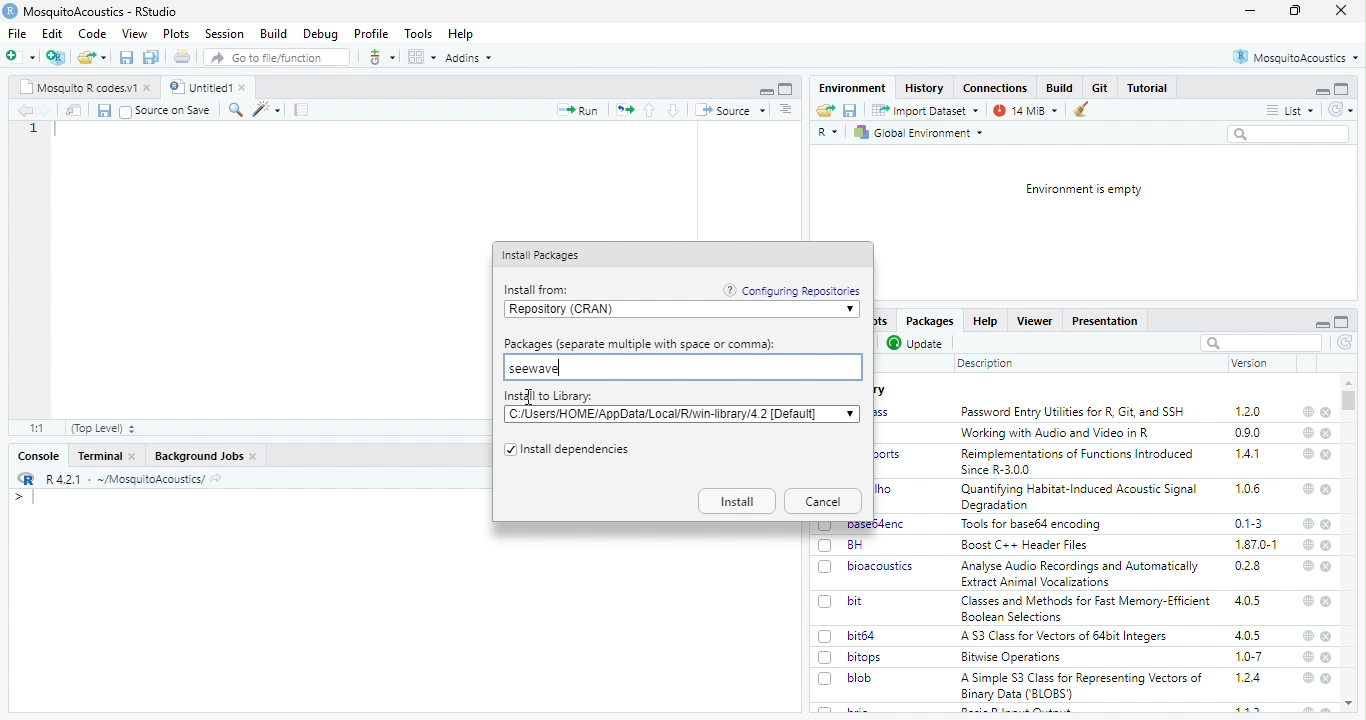 Image resolution: width=1366 pixels, height=720 pixels. I want to click on close, so click(1327, 679).